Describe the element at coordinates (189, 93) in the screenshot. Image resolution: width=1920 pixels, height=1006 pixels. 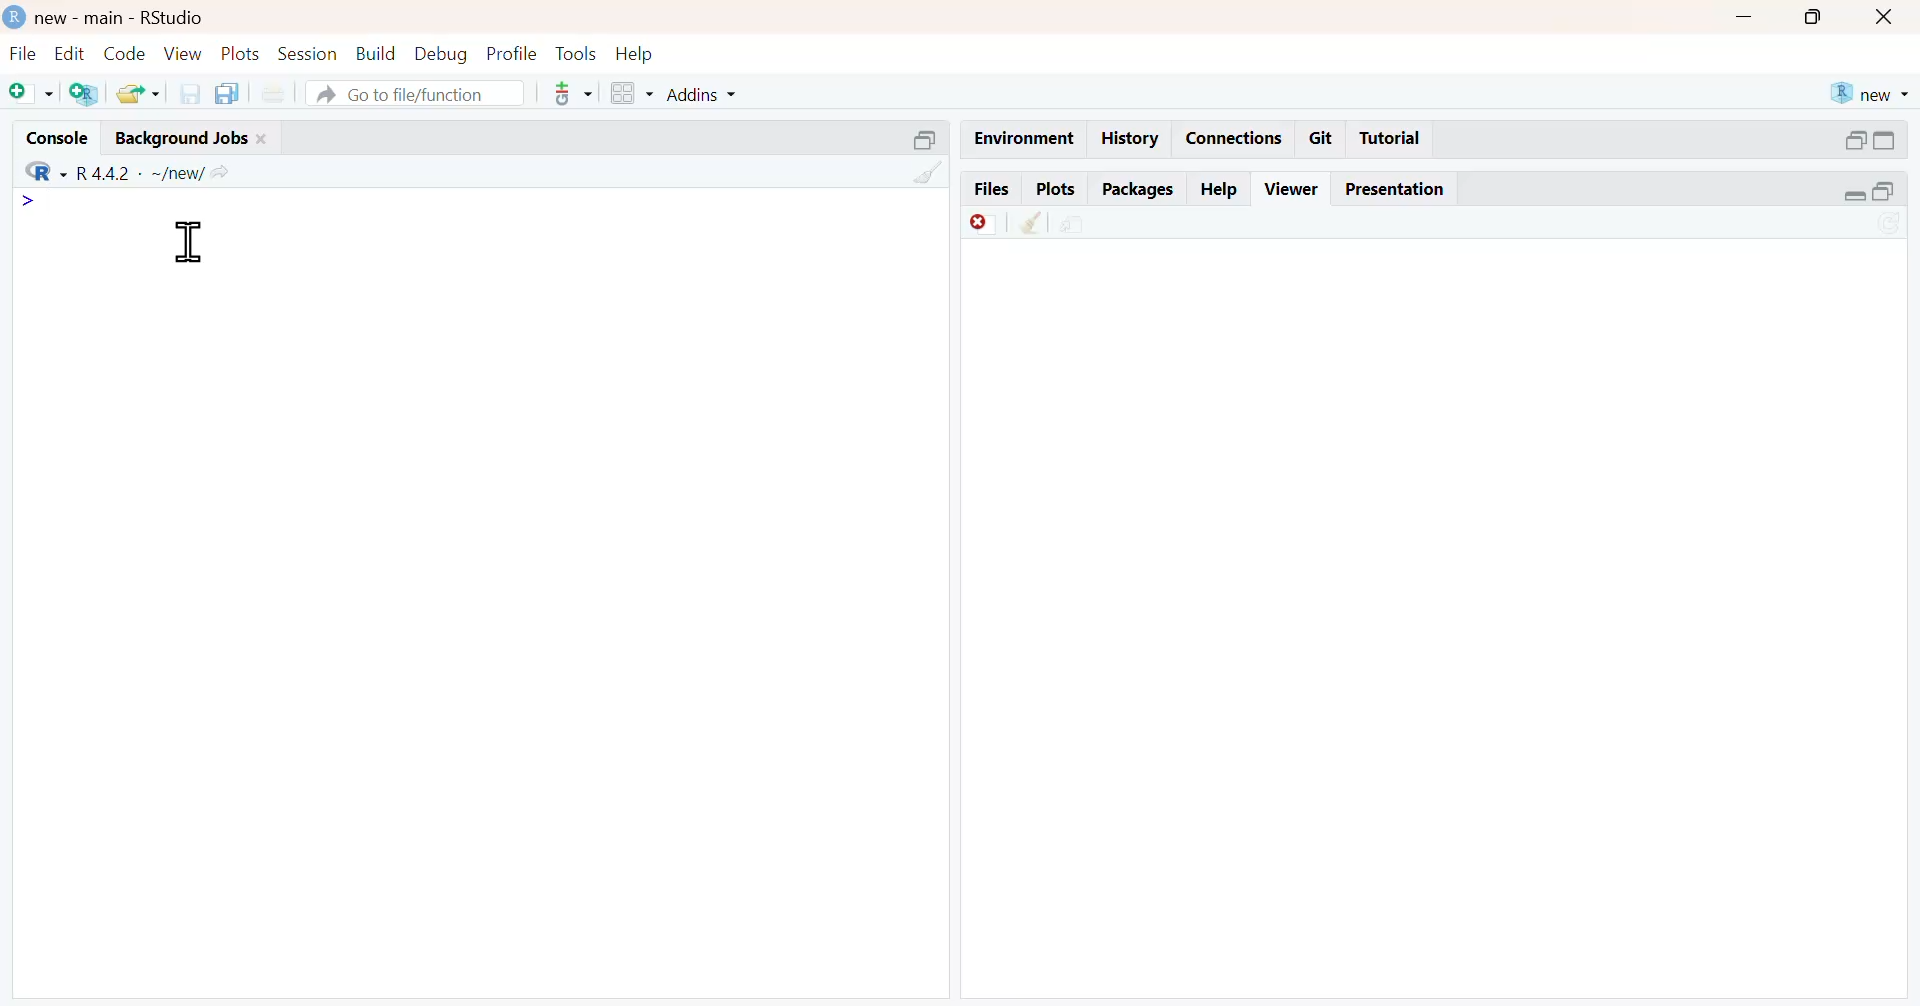
I see `save current document` at that location.